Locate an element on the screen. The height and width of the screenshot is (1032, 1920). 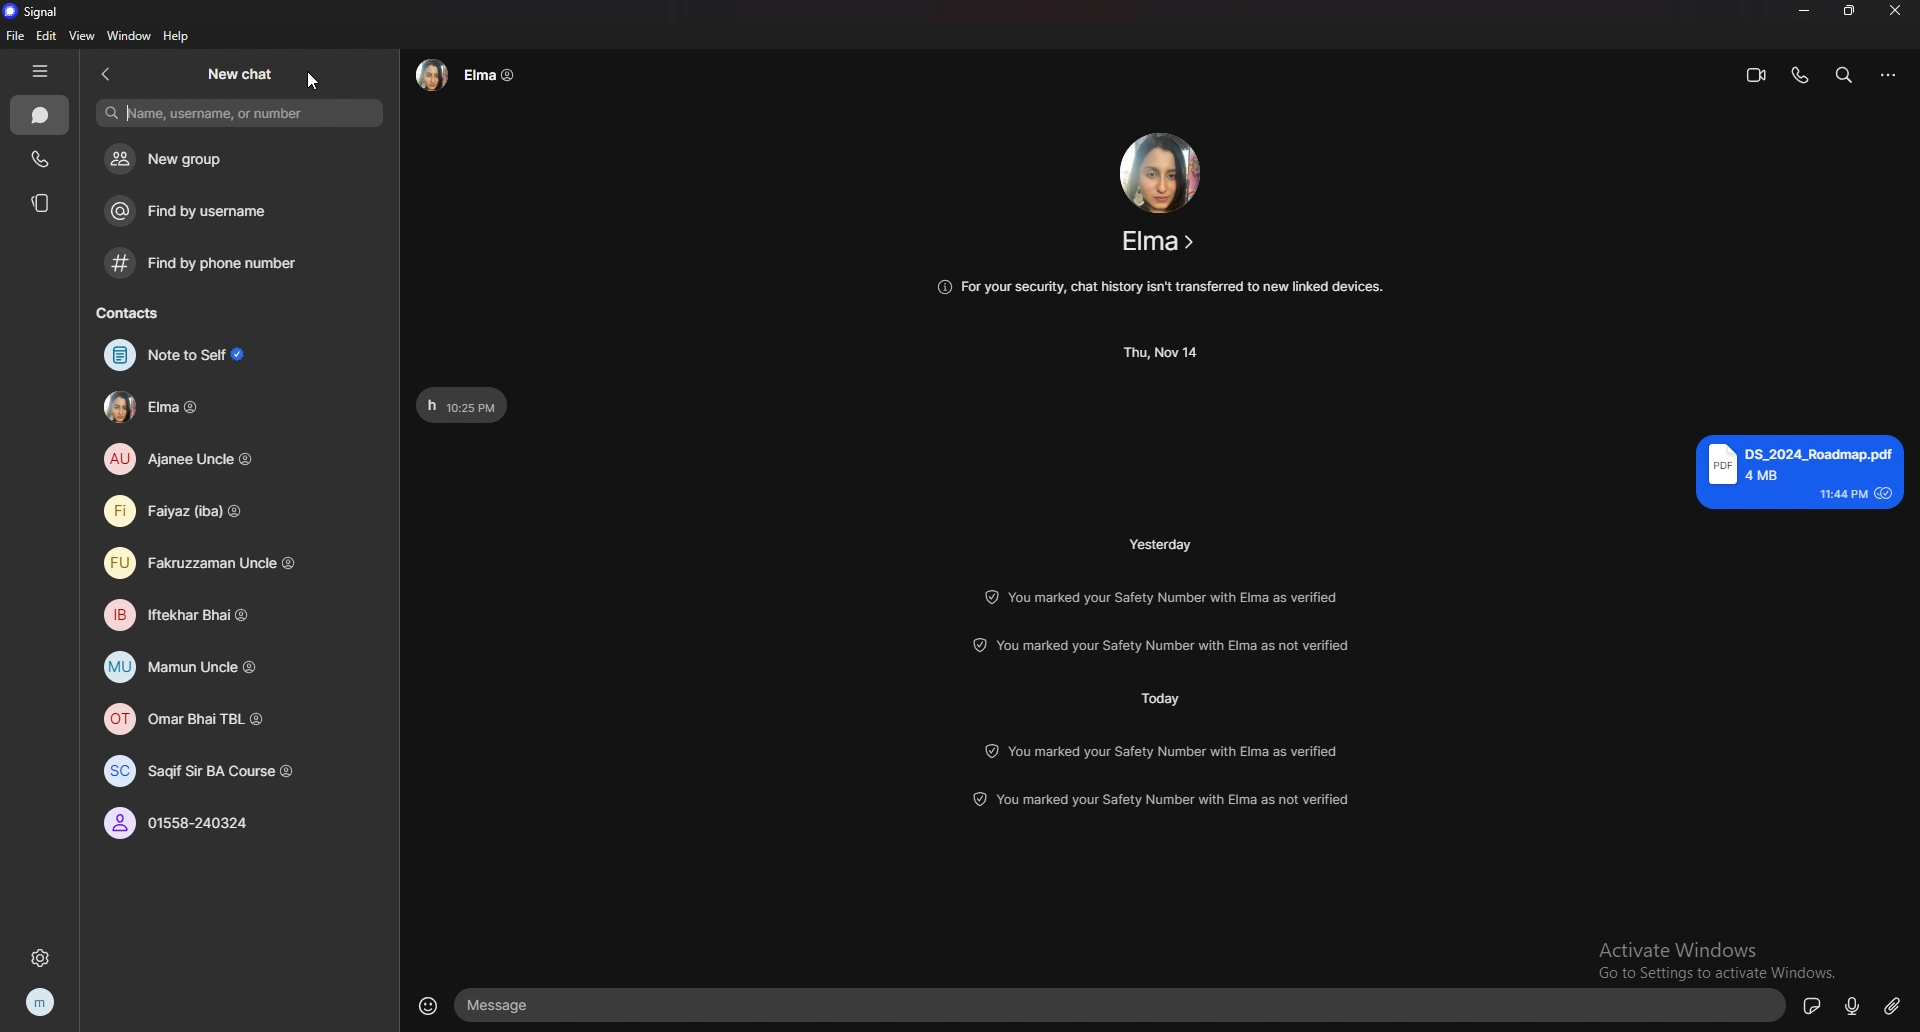
voice message is located at coordinates (1853, 1004).